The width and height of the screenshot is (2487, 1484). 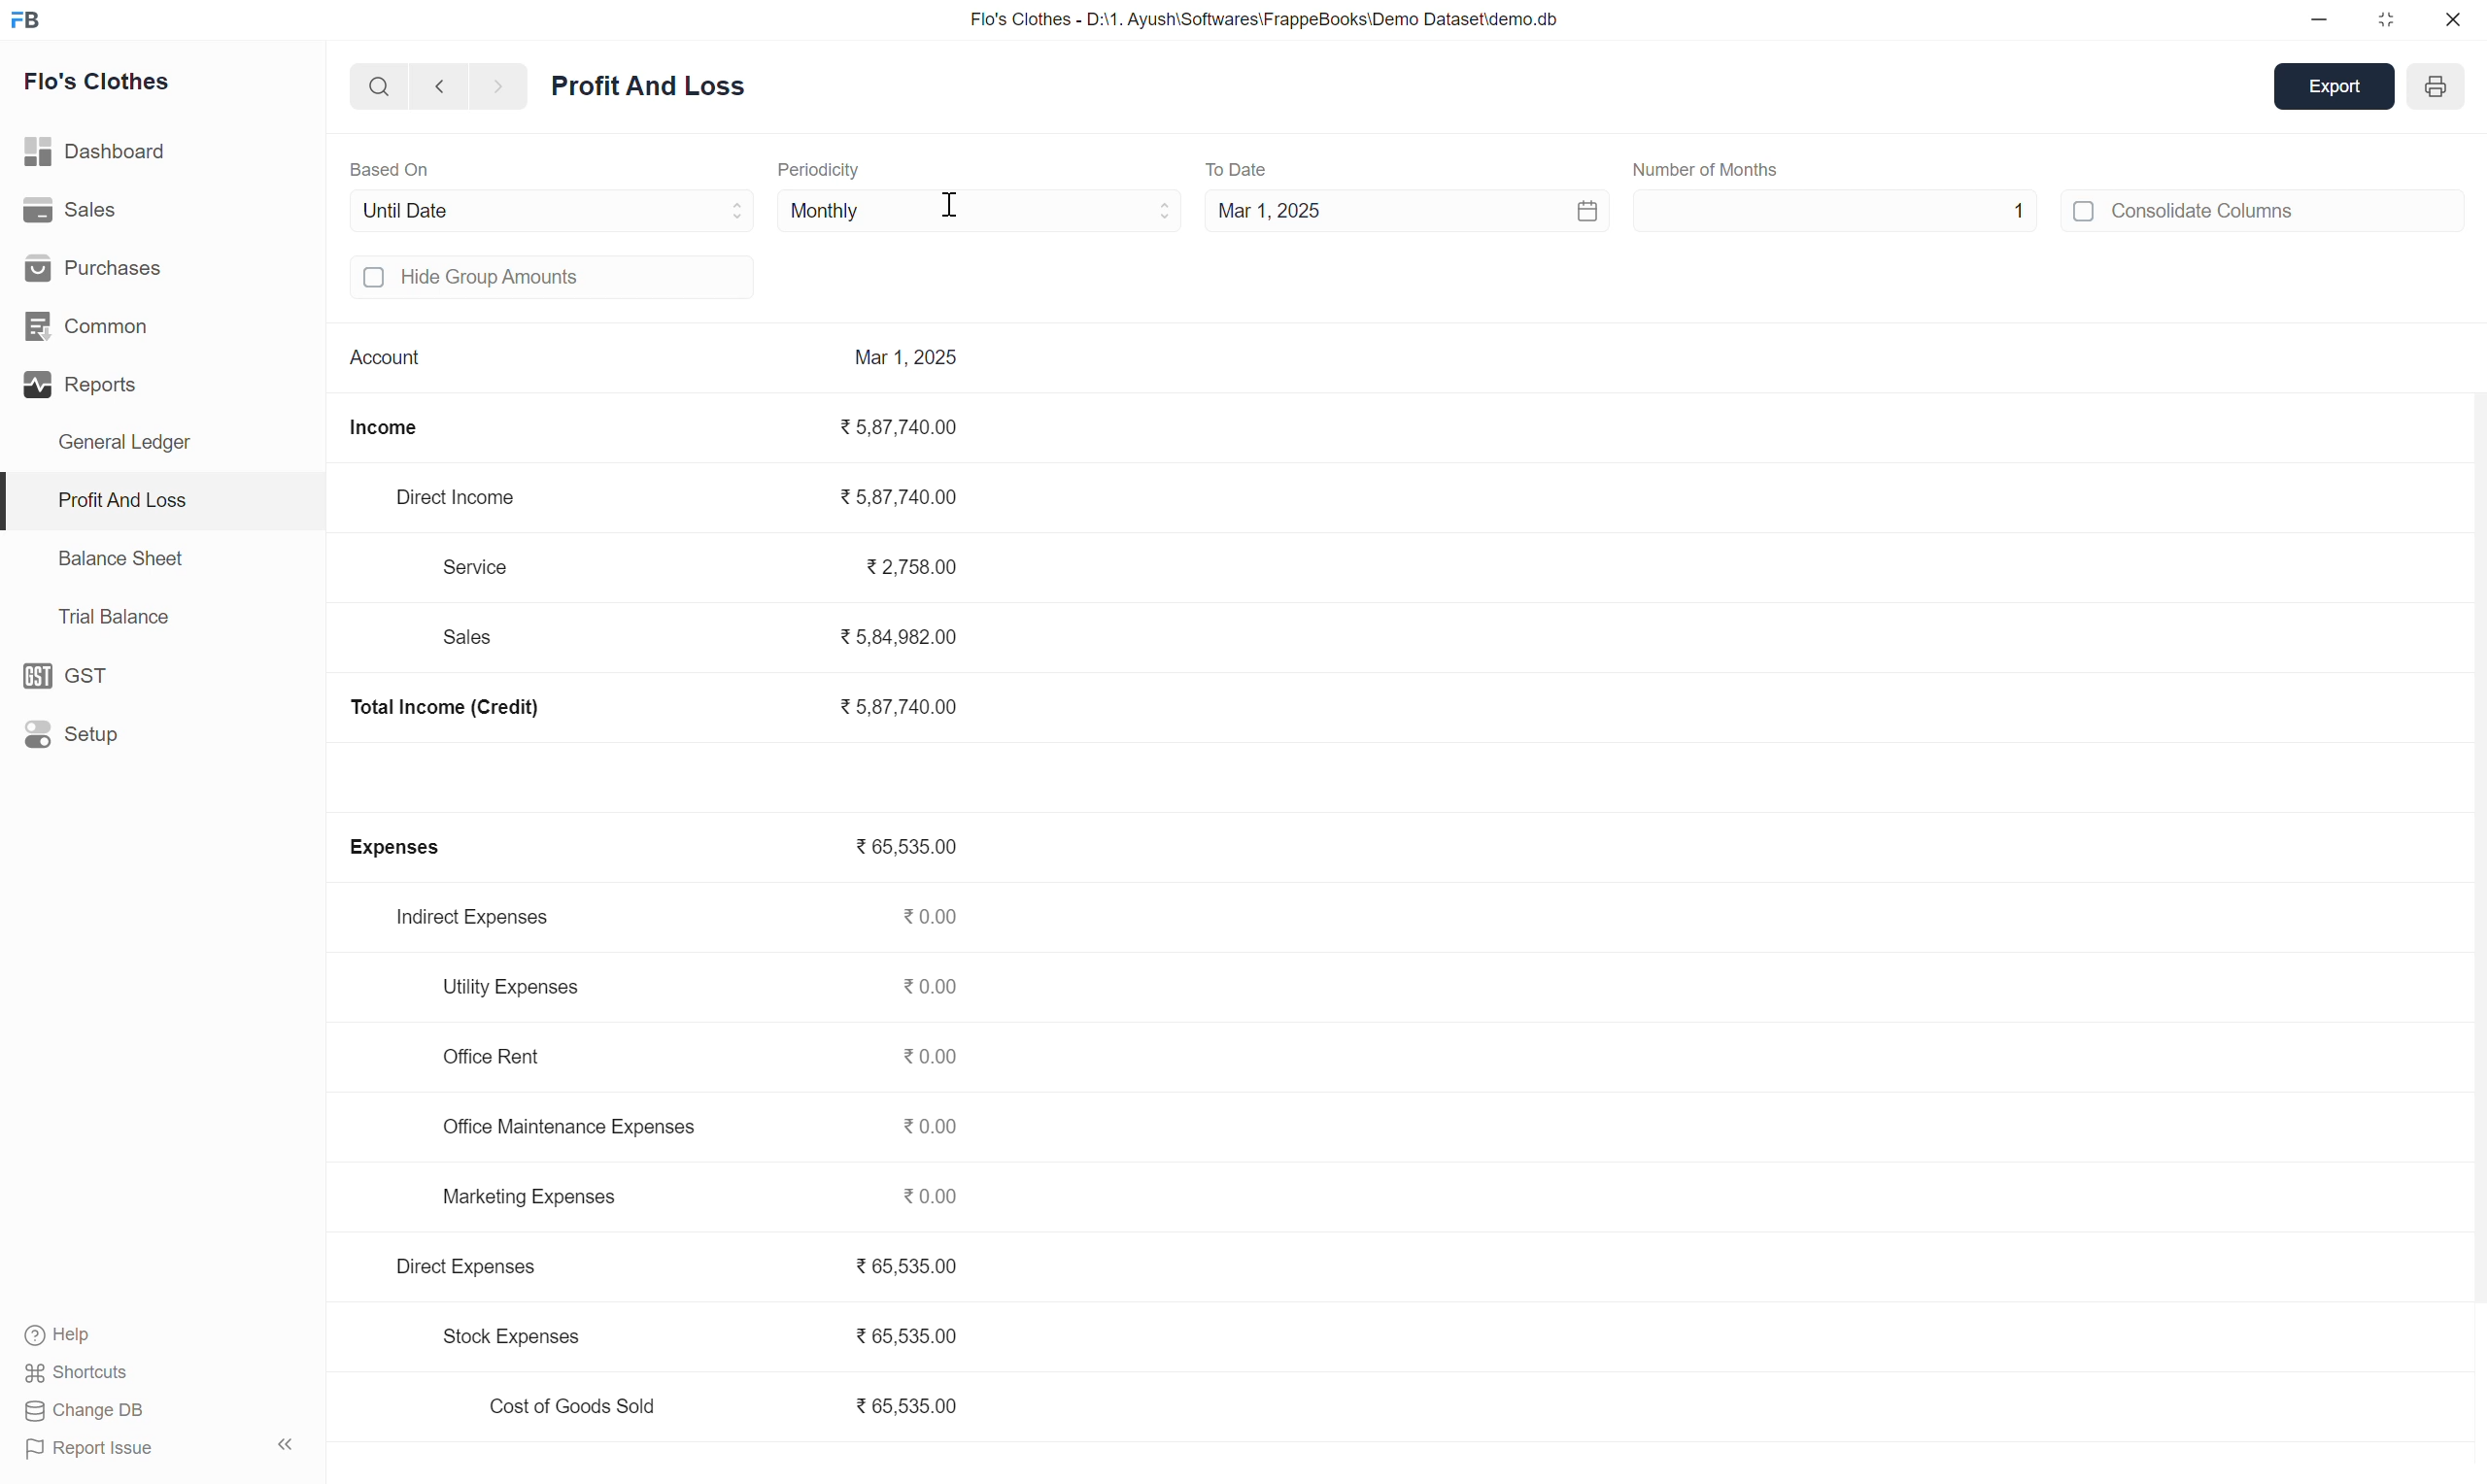 I want to click on Mar 1, 2025, so click(x=1275, y=210).